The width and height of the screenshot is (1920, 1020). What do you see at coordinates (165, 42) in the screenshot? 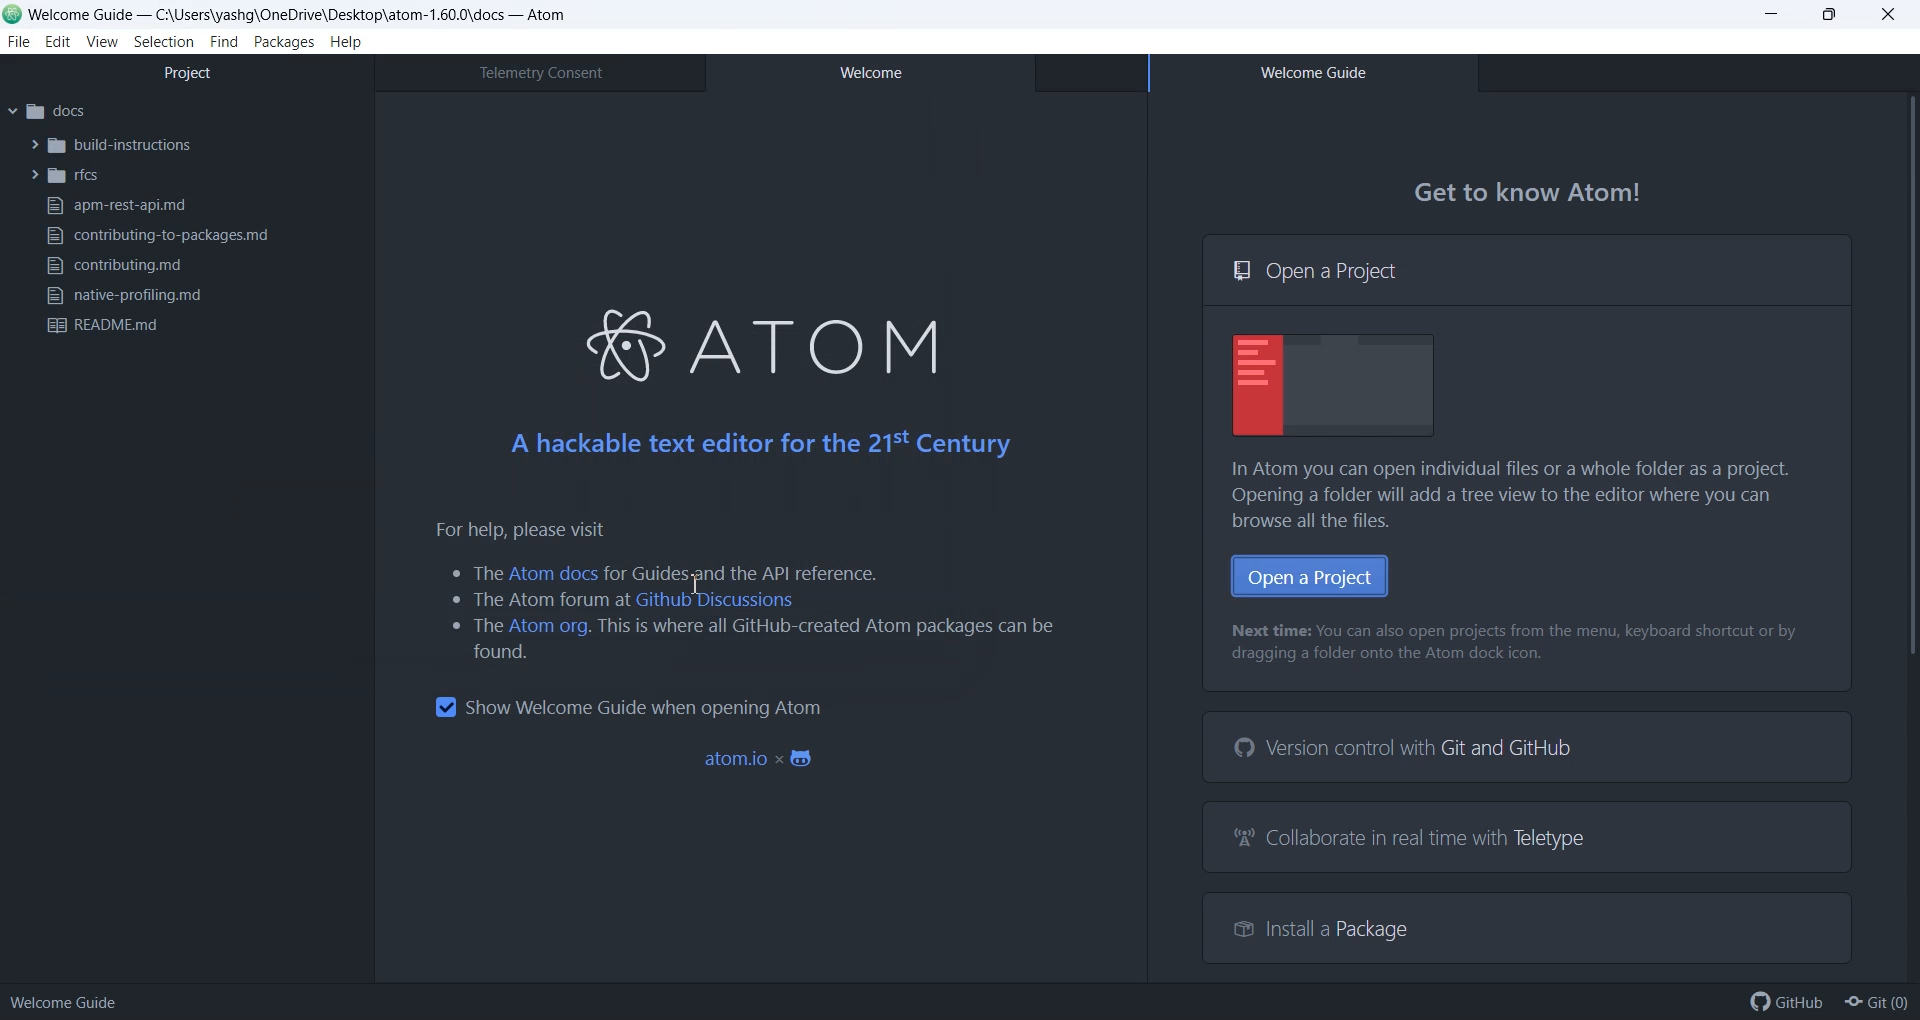
I see `Selection` at bounding box center [165, 42].